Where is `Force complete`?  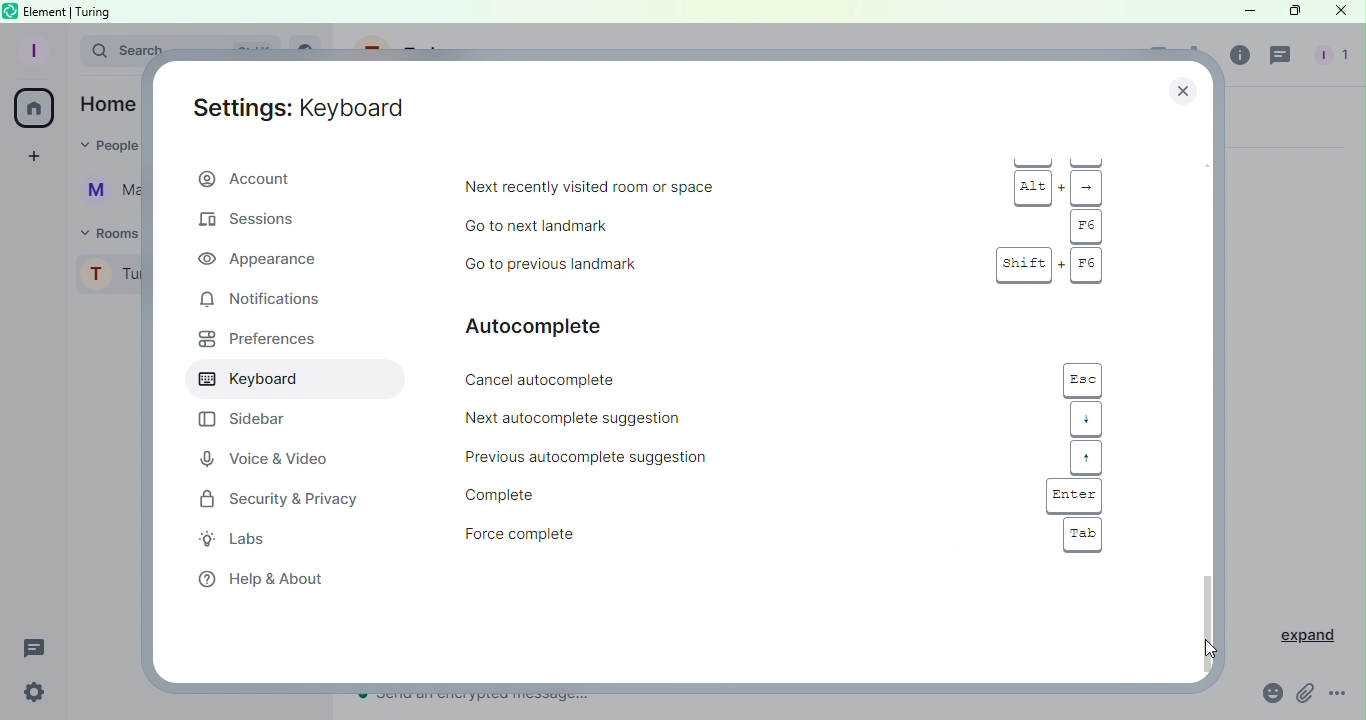
Force complete is located at coordinates (593, 535).